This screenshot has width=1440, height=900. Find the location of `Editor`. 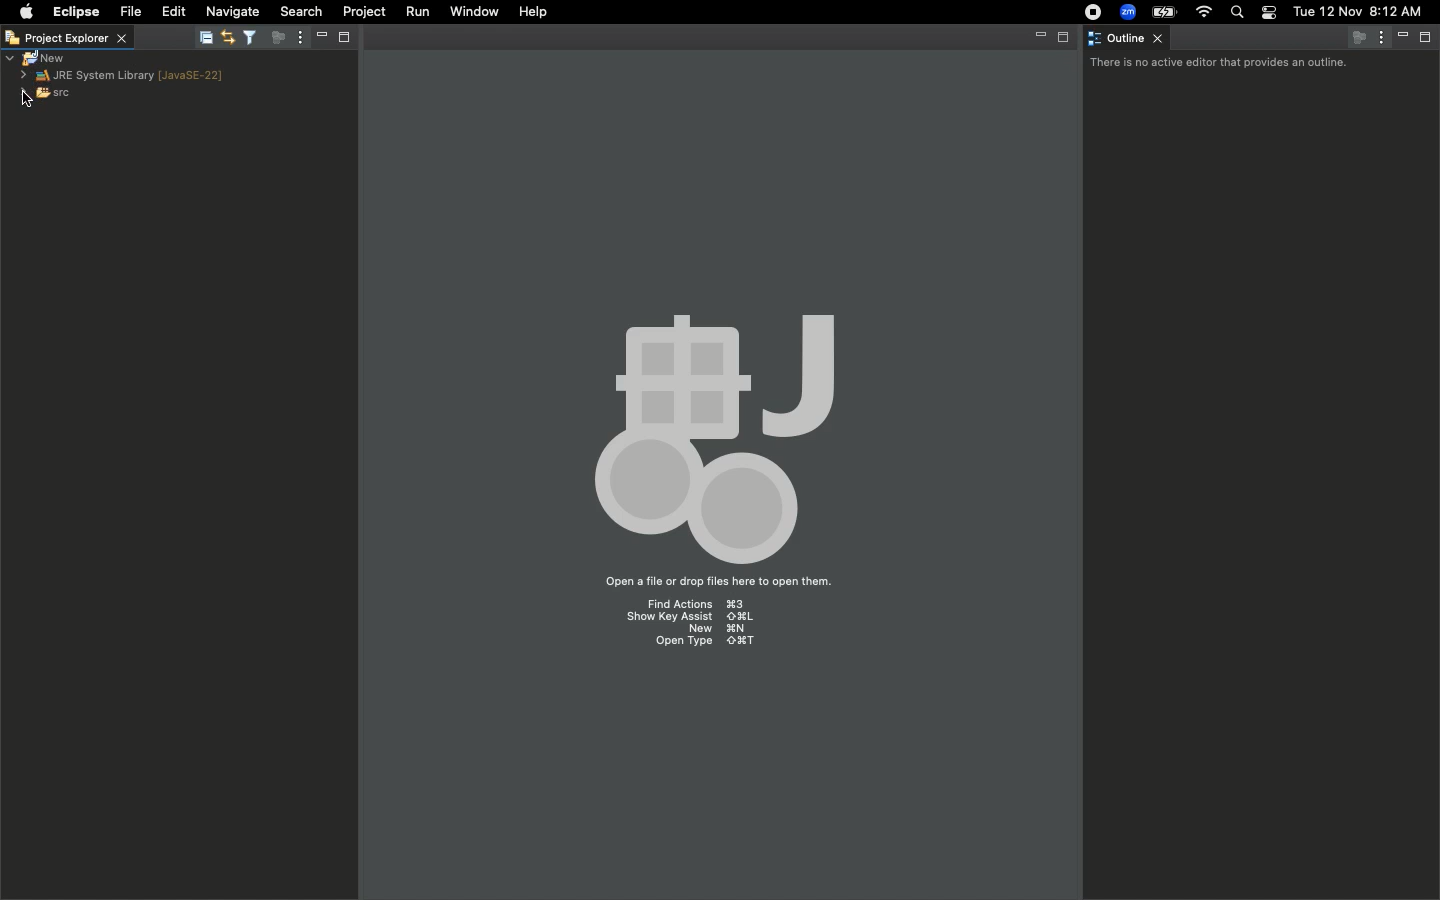

Editor is located at coordinates (227, 36).